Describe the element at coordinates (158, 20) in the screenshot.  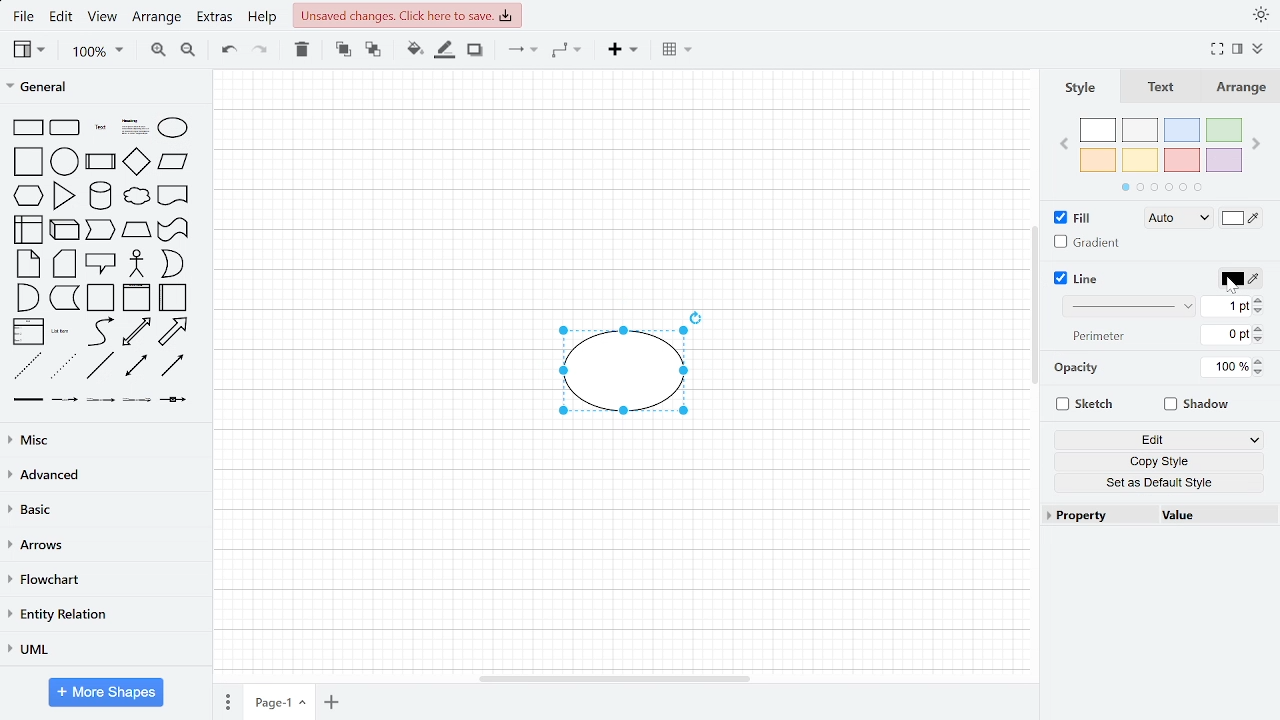
I see `arrange` at that location.